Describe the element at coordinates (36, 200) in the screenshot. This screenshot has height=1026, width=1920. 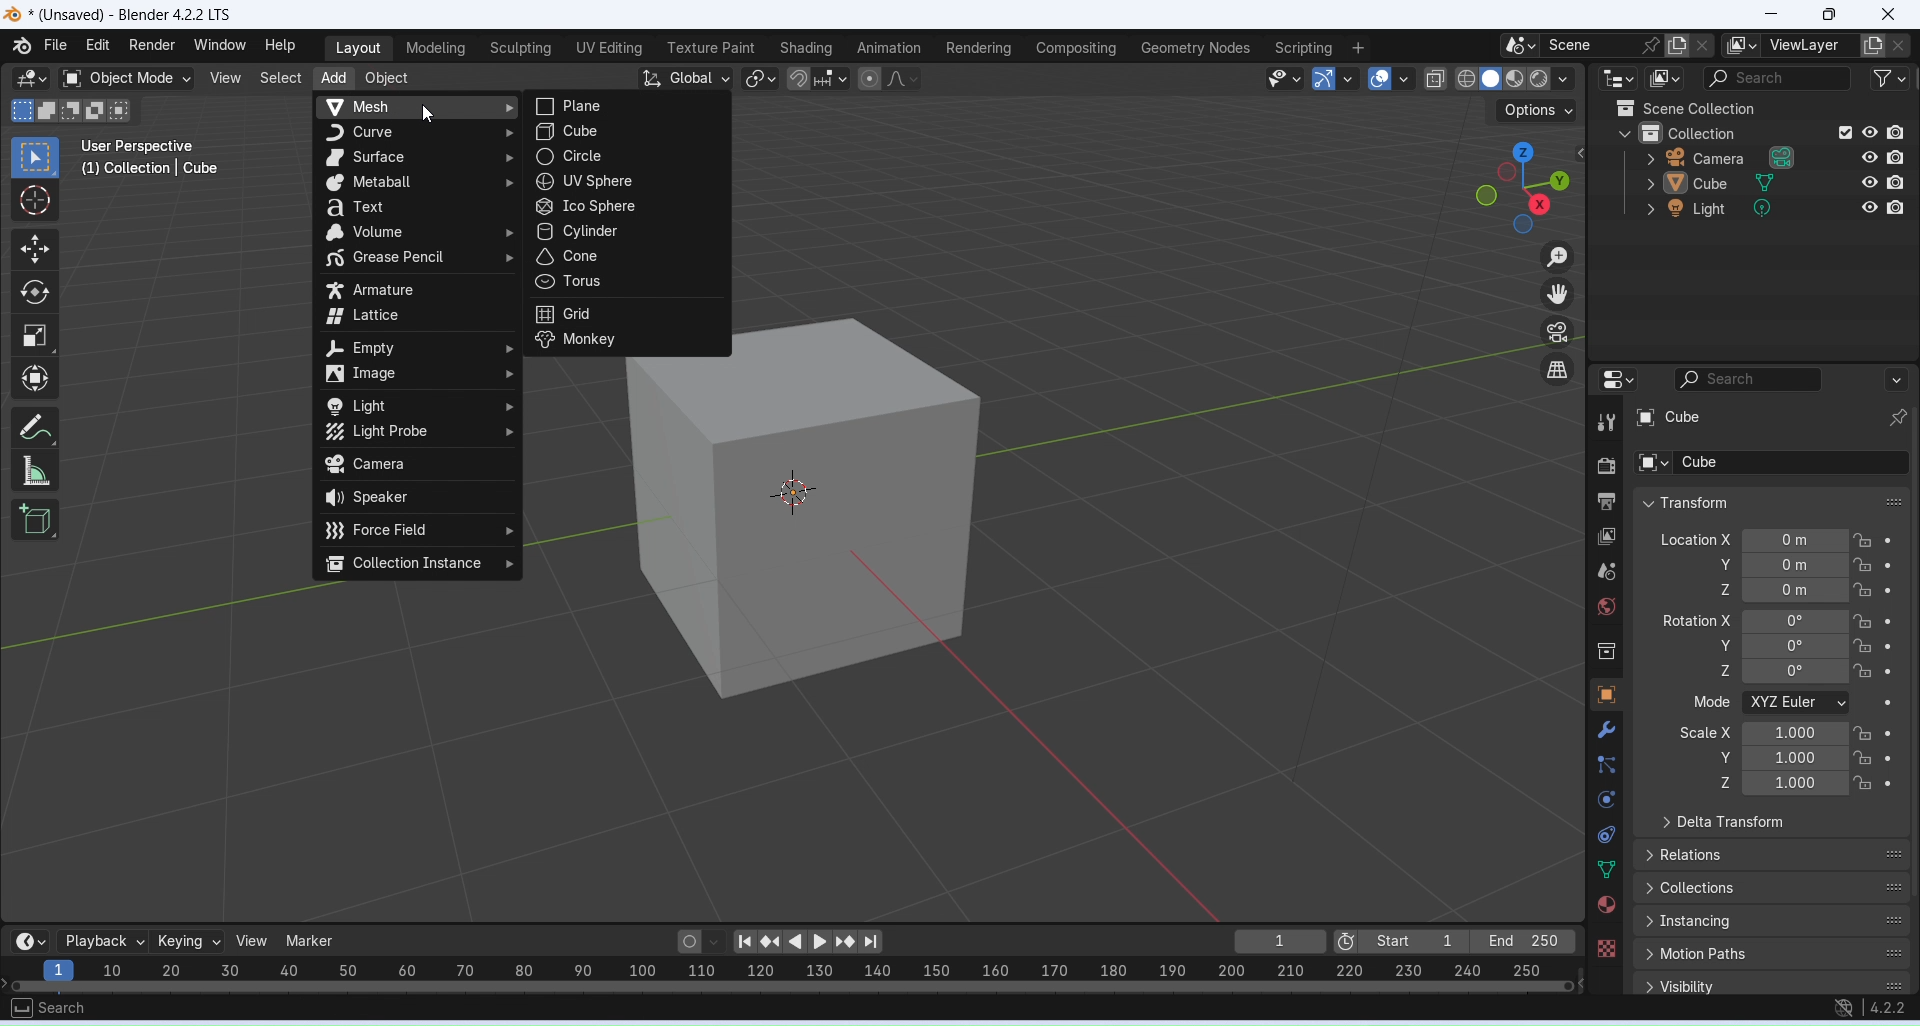
I see `Cursor` at that location.